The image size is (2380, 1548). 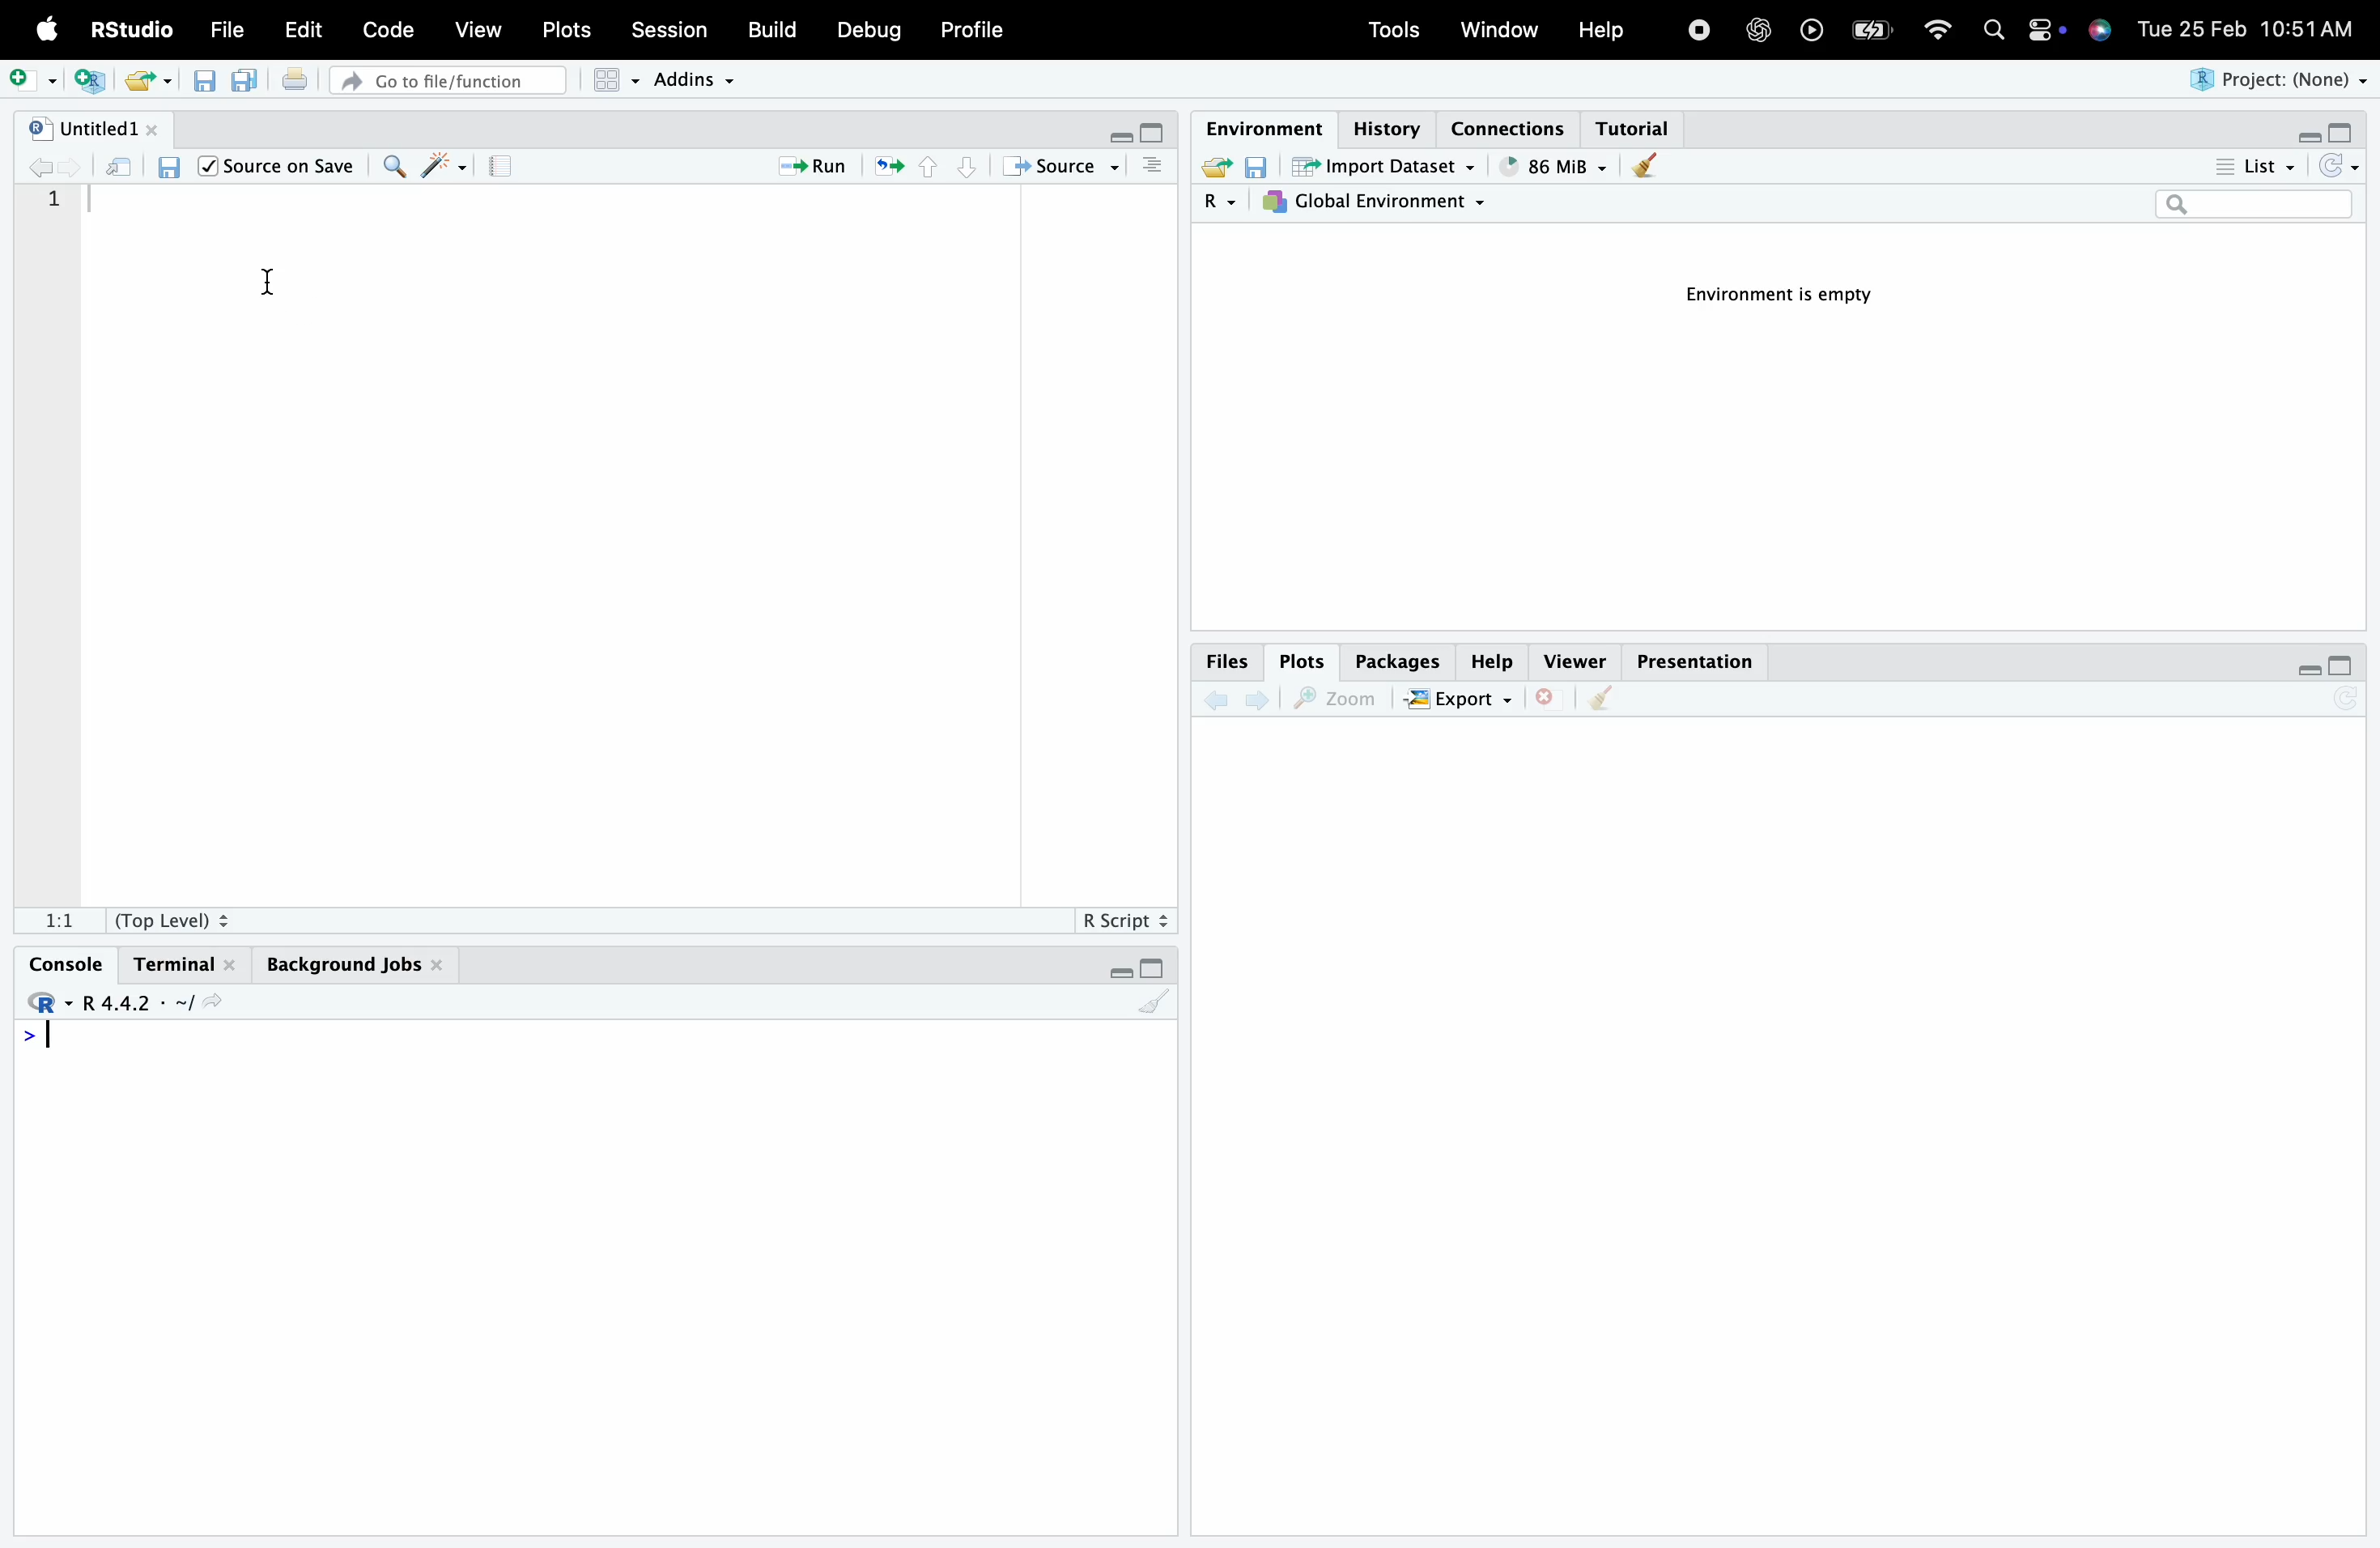 What do you see at coordinates (277, 166) in the screenshot?
I see `/| Source on Save` at bounding box center [277, 166].